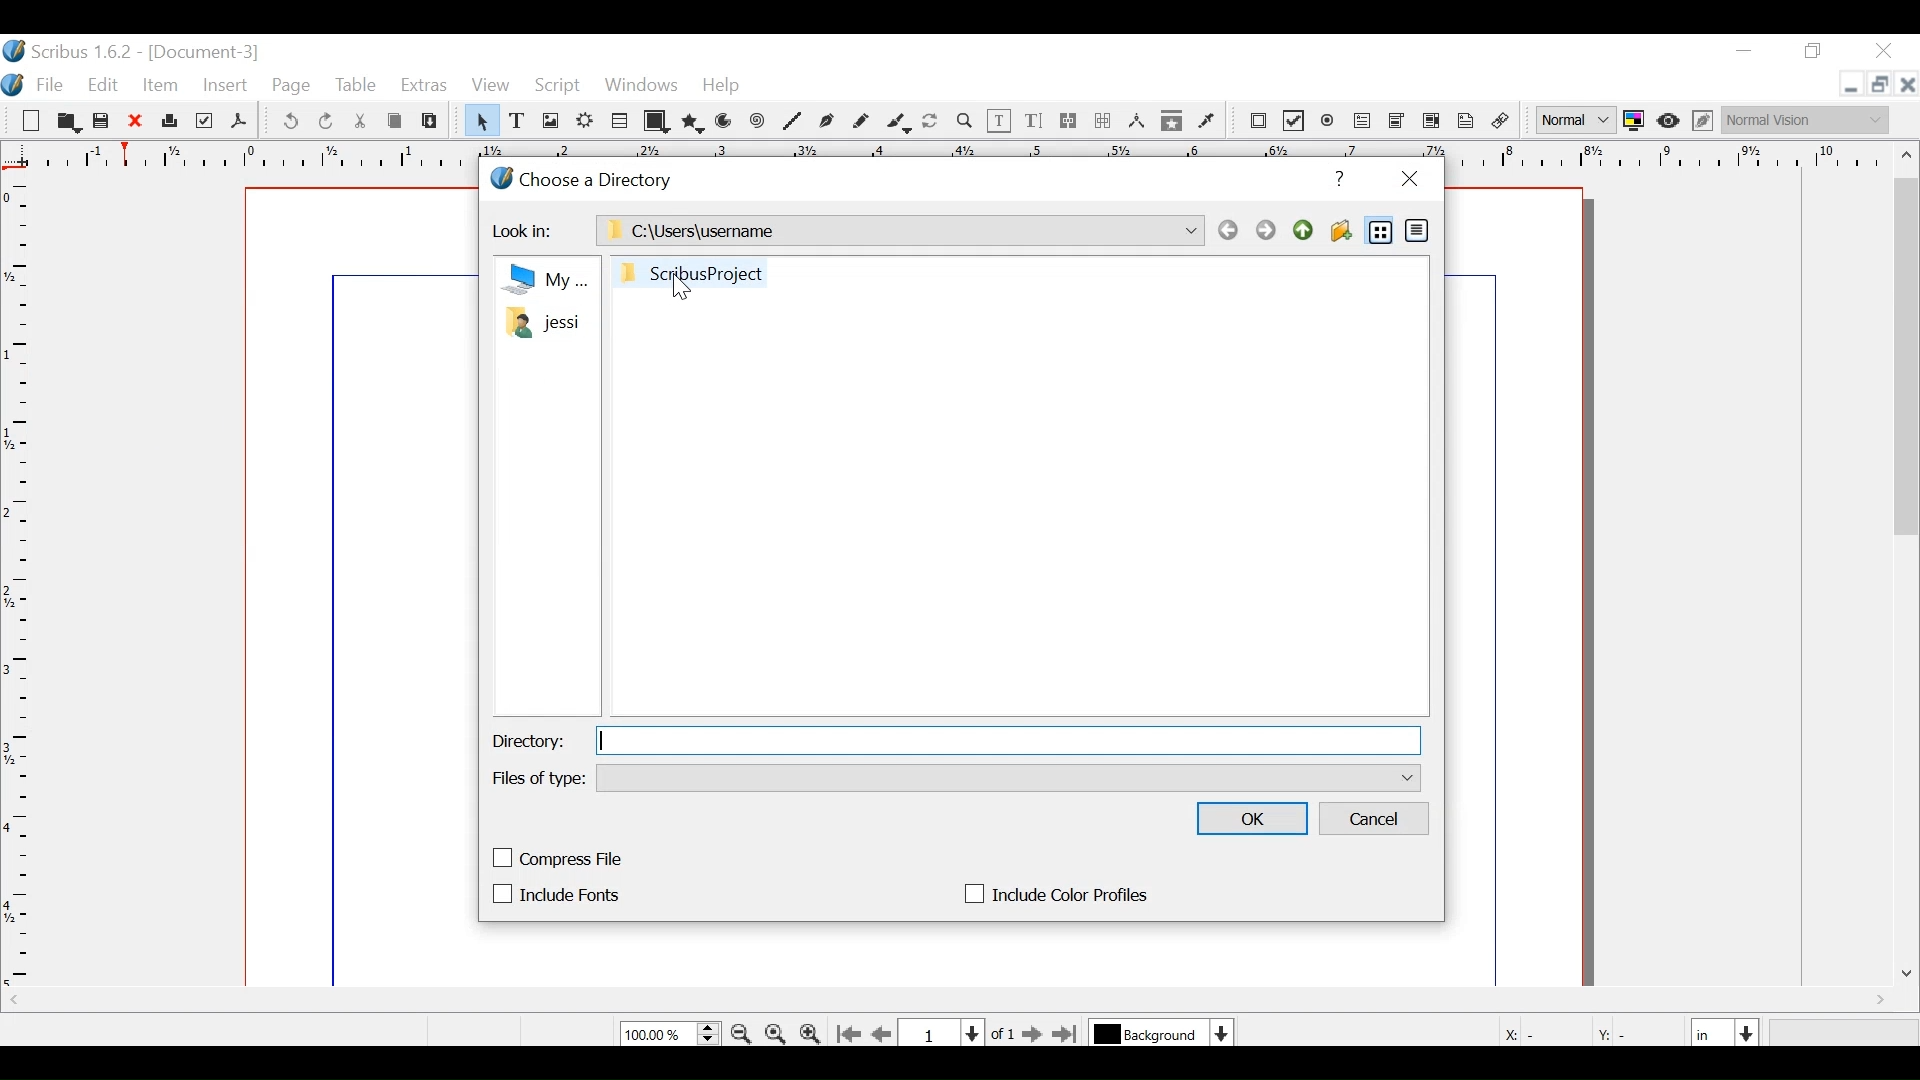  What do you see at coordinates (1466, 122) in the screenshot?
I see `link Annotation` at bounding box center [1466, 122].